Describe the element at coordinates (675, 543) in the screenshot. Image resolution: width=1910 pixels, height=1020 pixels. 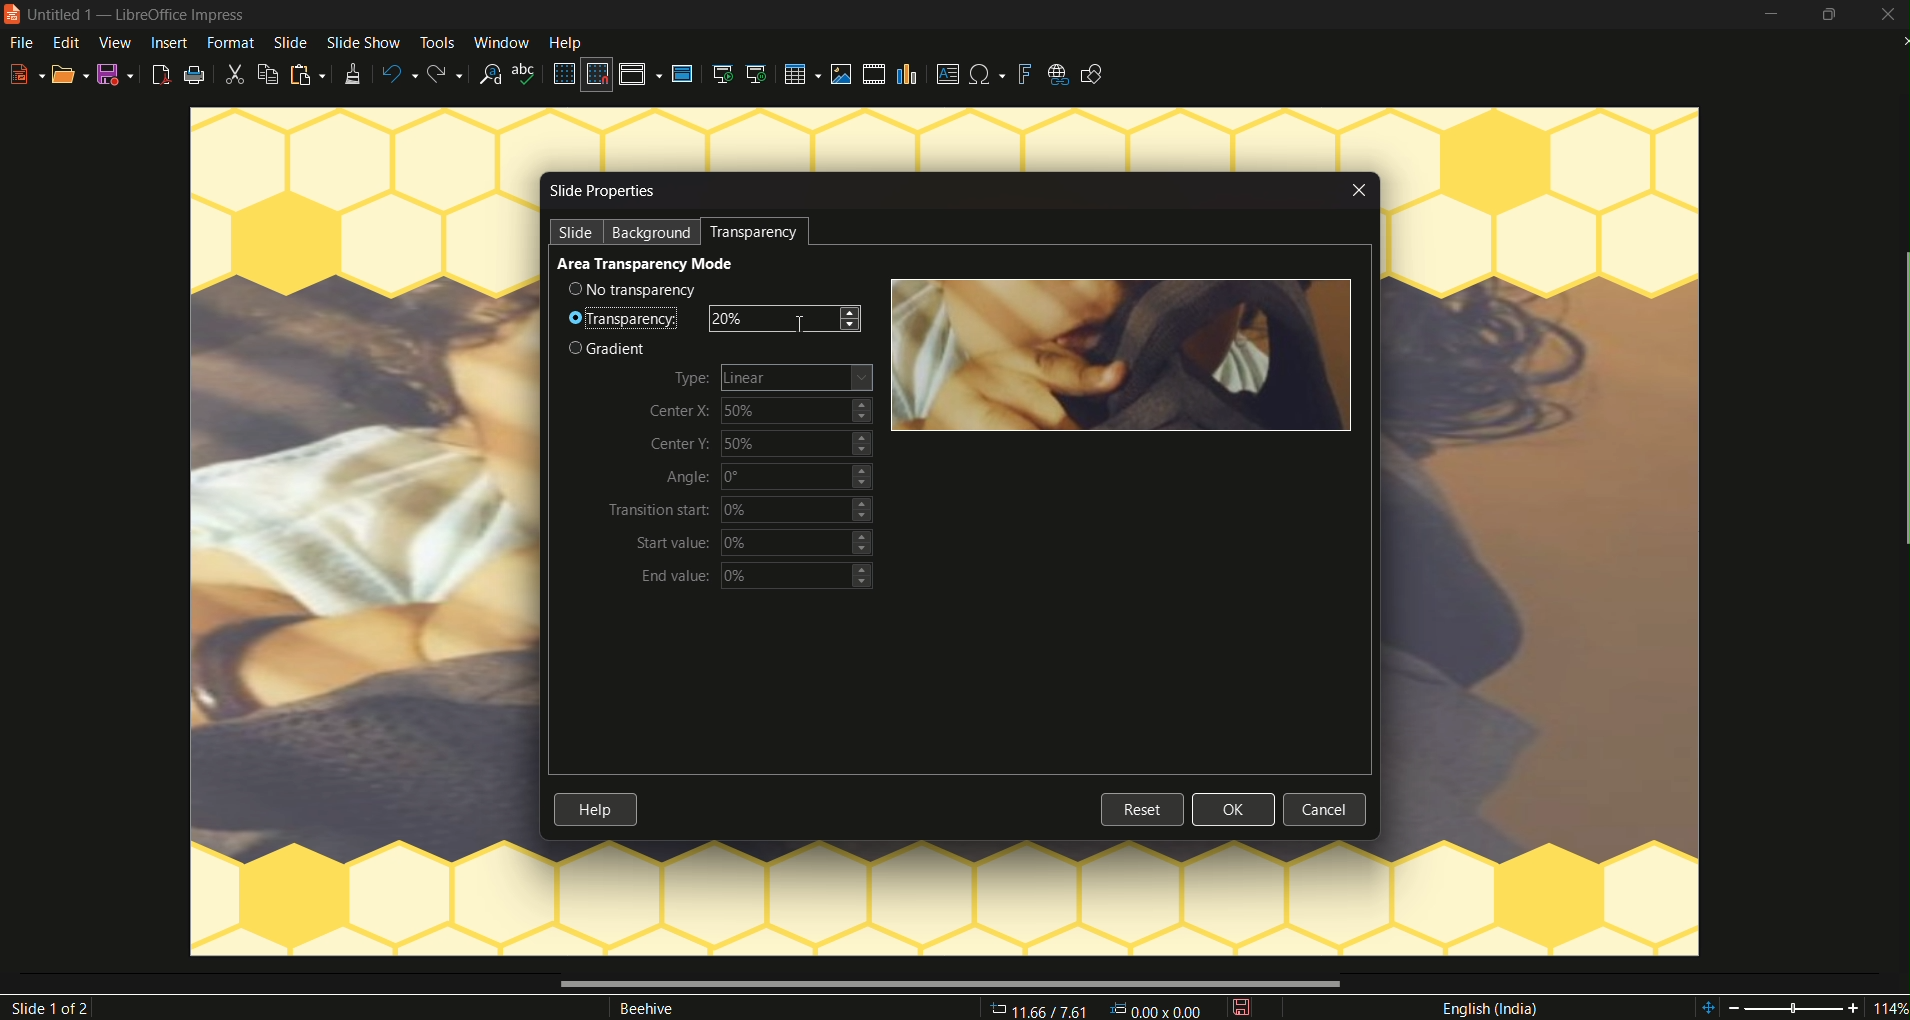
I see `start value` at that location.